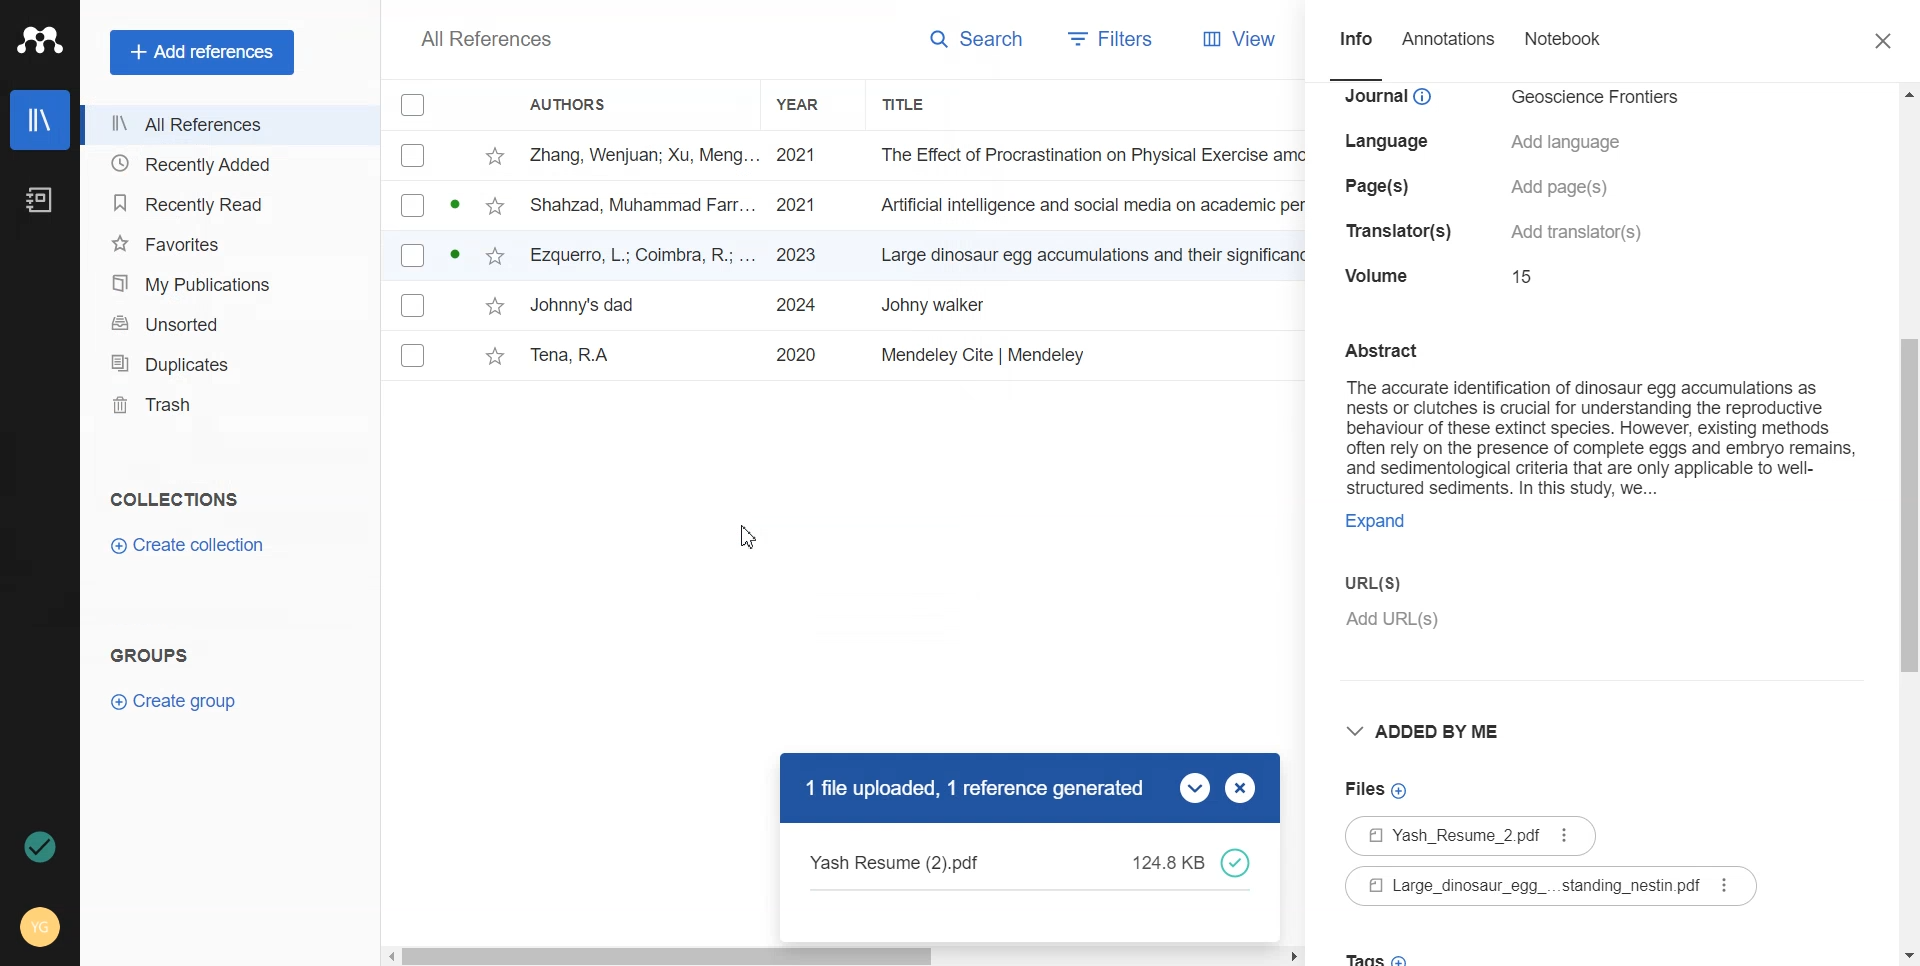  I want to click on Text, so click(1006, 864).